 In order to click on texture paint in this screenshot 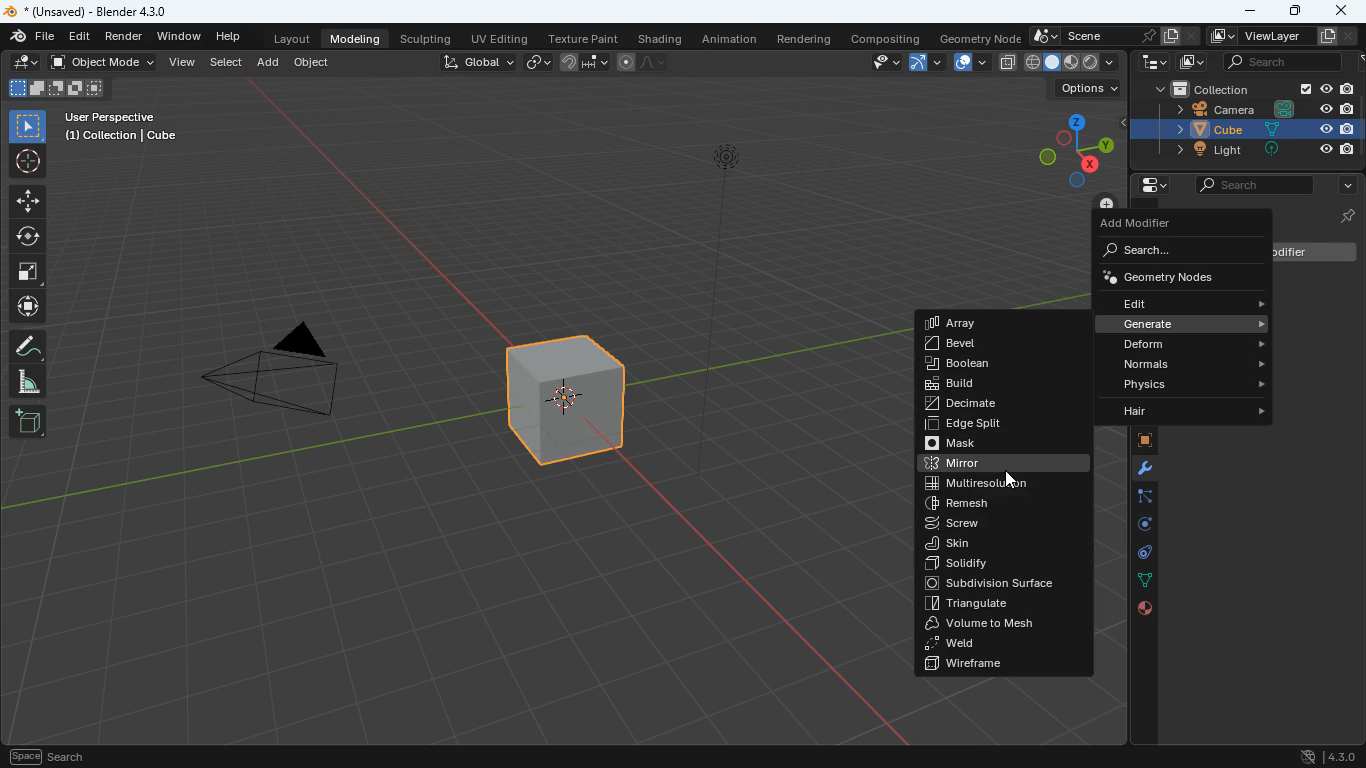, I will do `click(581, 37)`.